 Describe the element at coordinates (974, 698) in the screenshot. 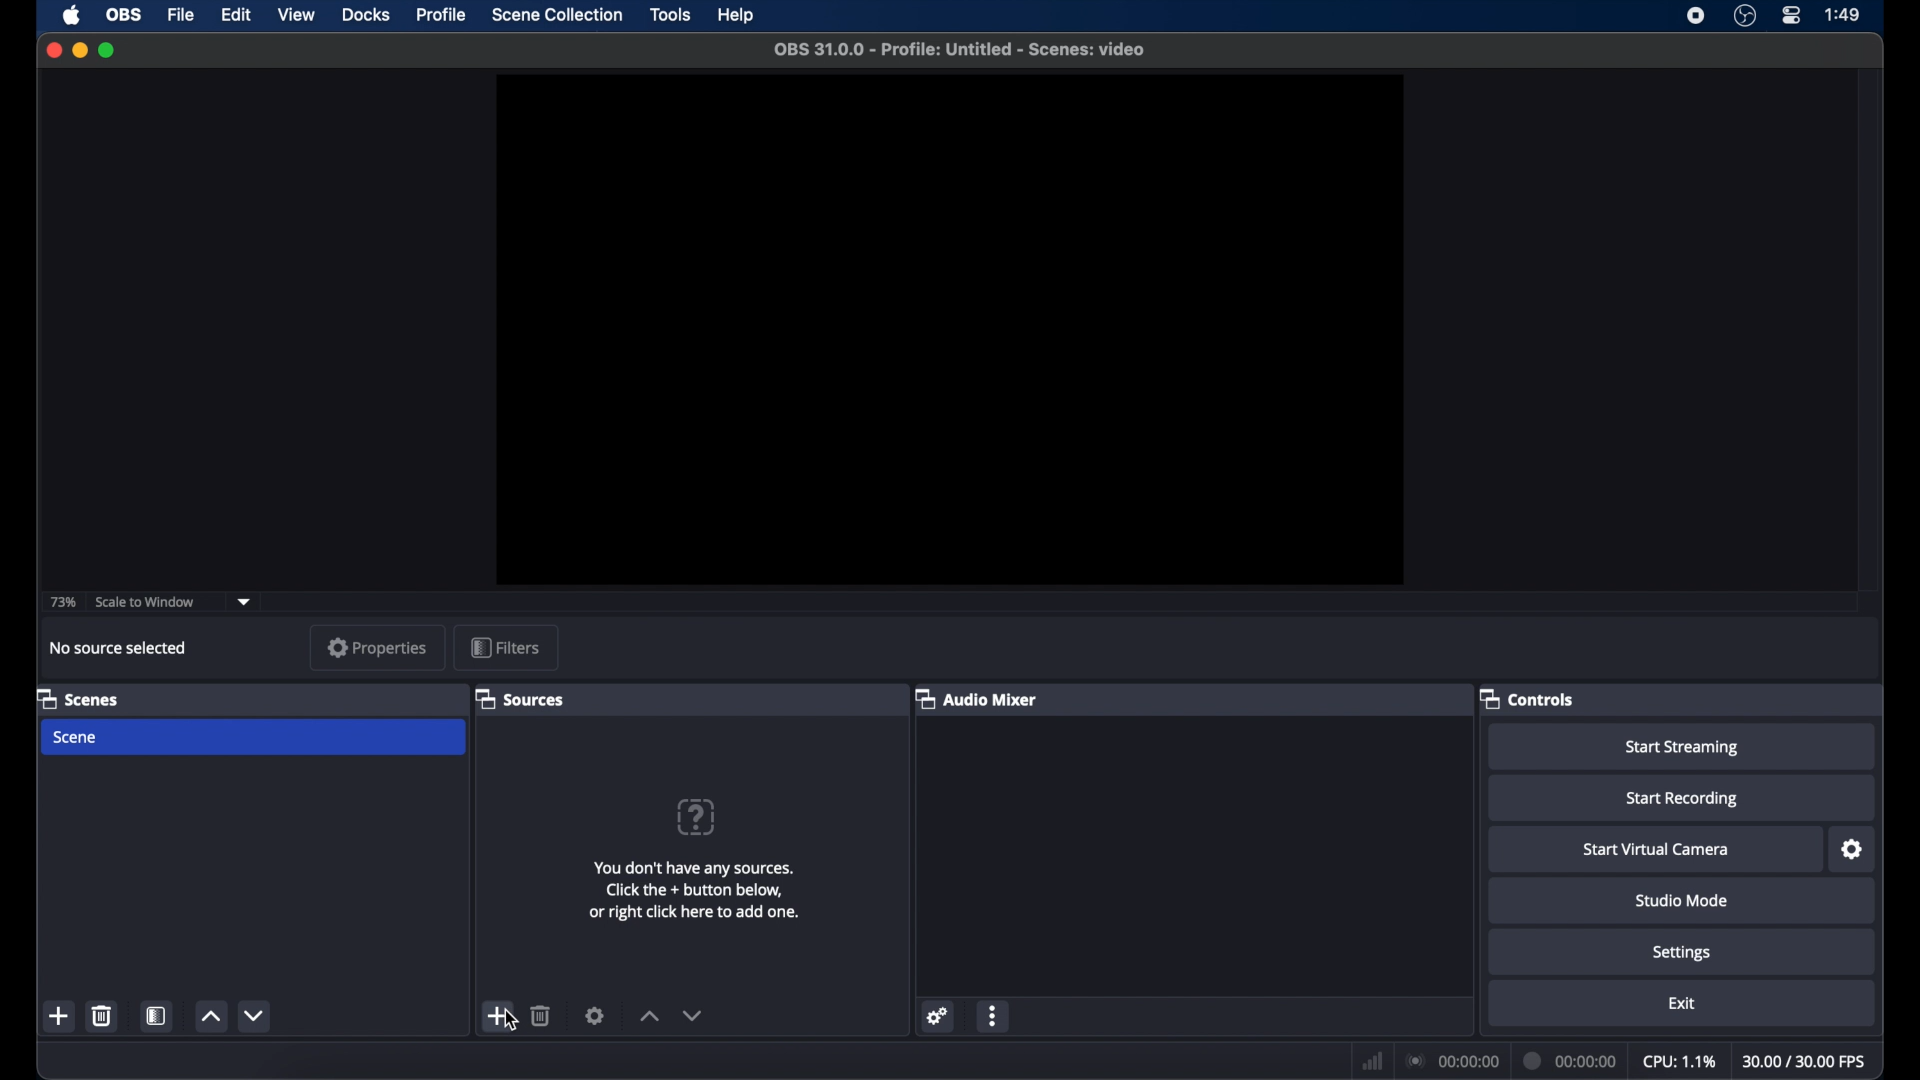

I see `audio mixer` at that location.